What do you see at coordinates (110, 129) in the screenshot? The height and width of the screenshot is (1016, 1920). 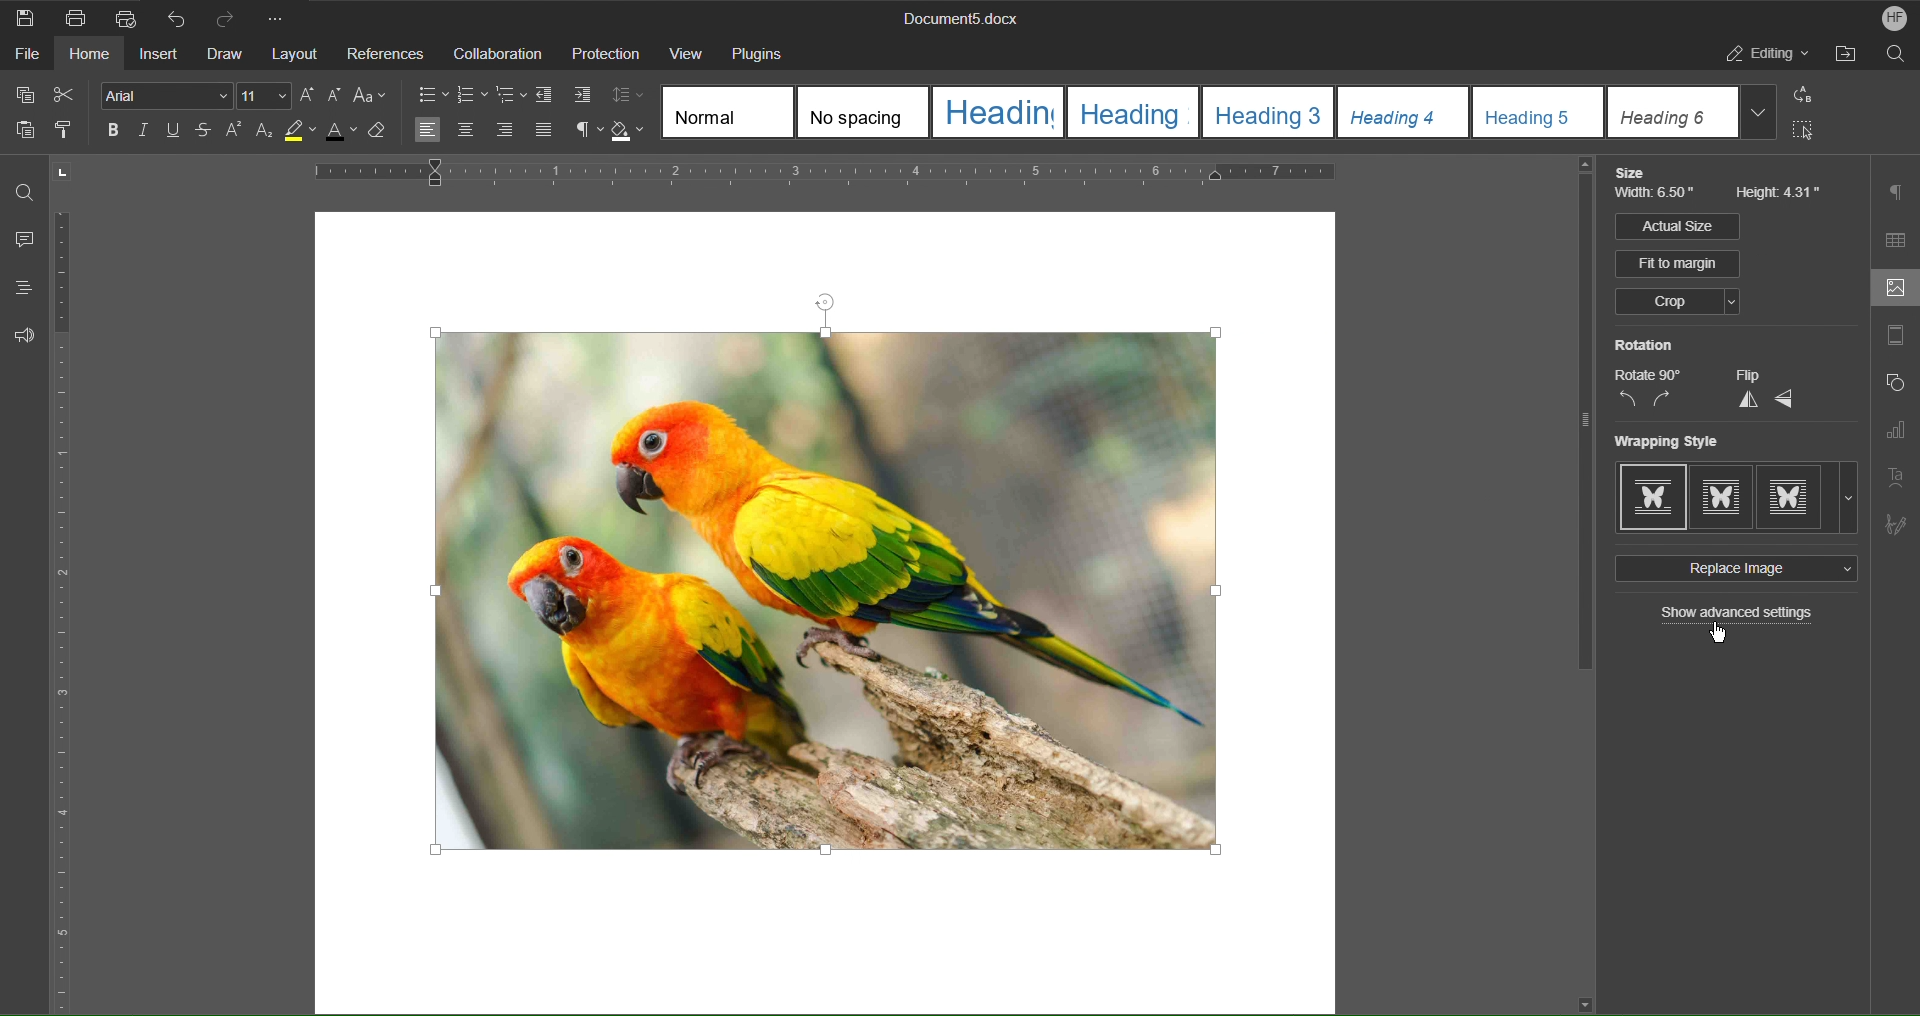 I see `Bold` at bounding box center [110, 129].